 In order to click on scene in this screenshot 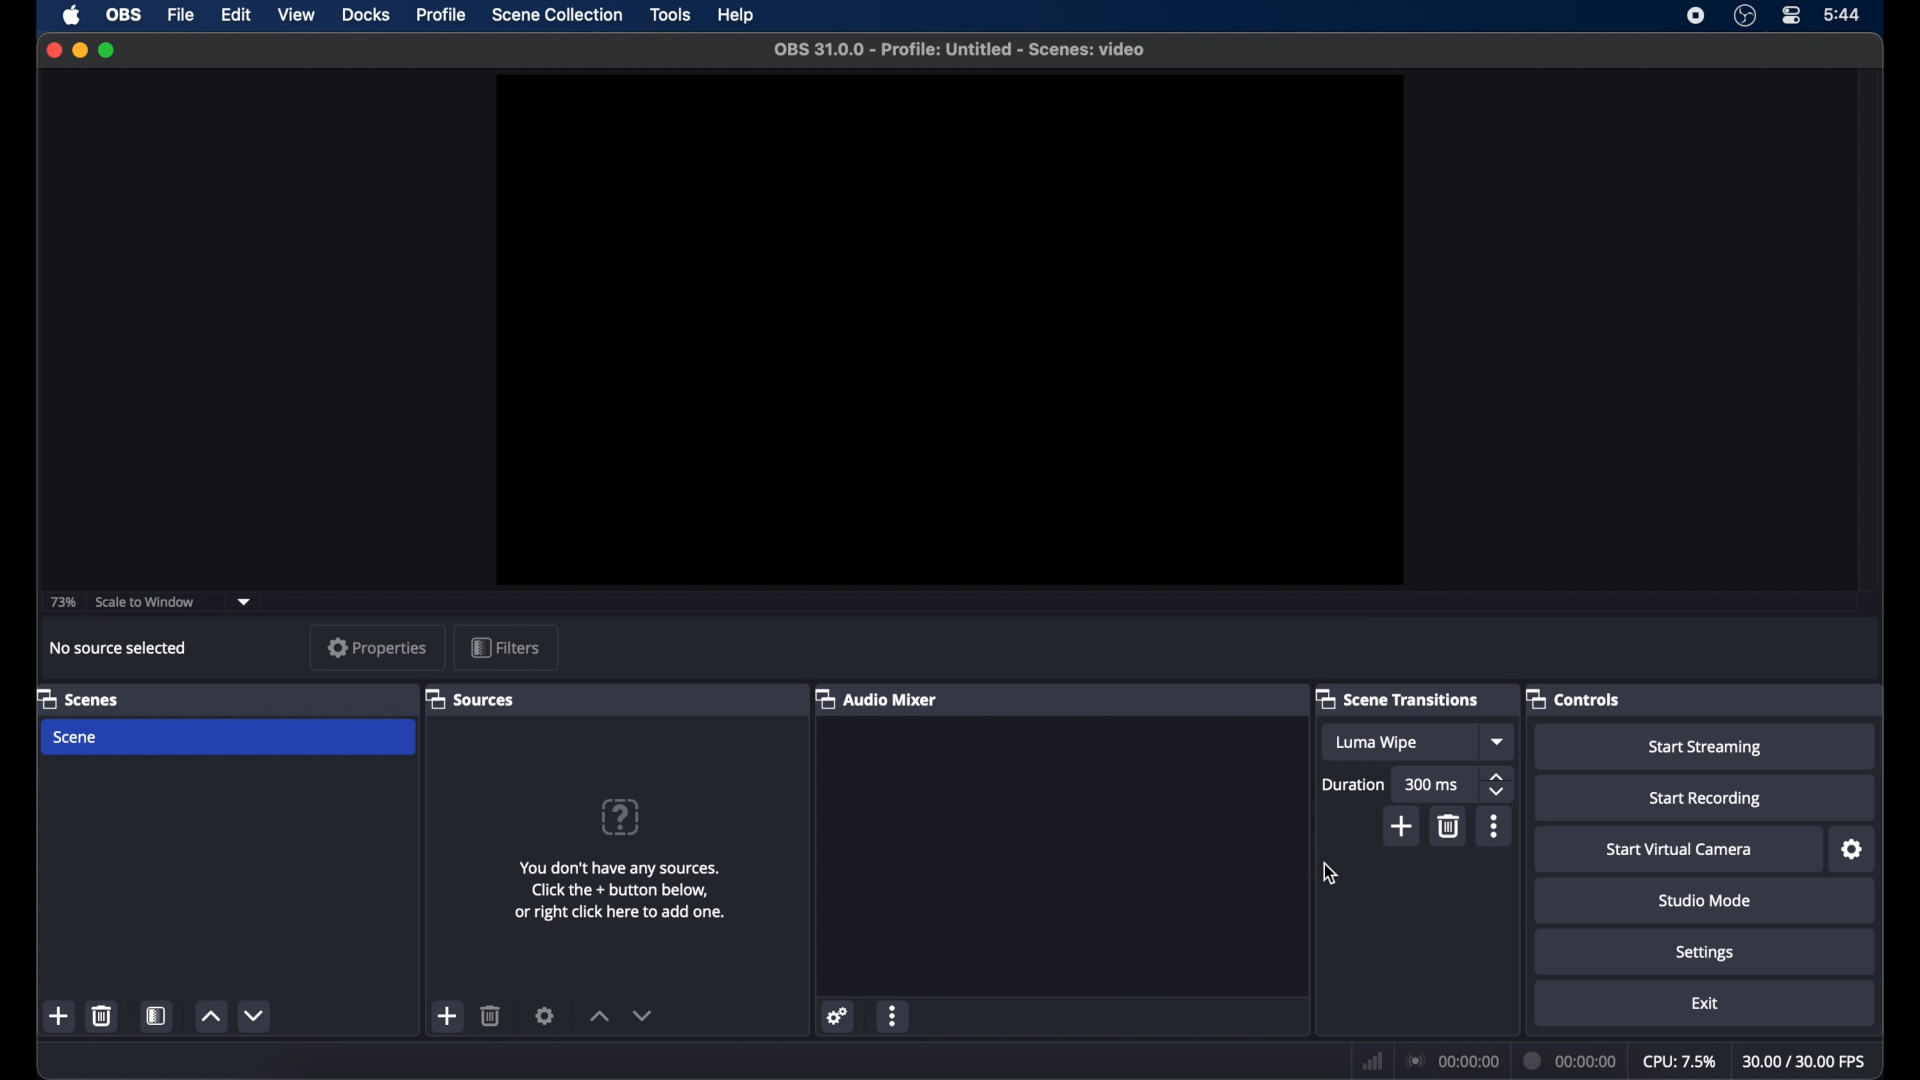, I will do `click(76, 738)`.